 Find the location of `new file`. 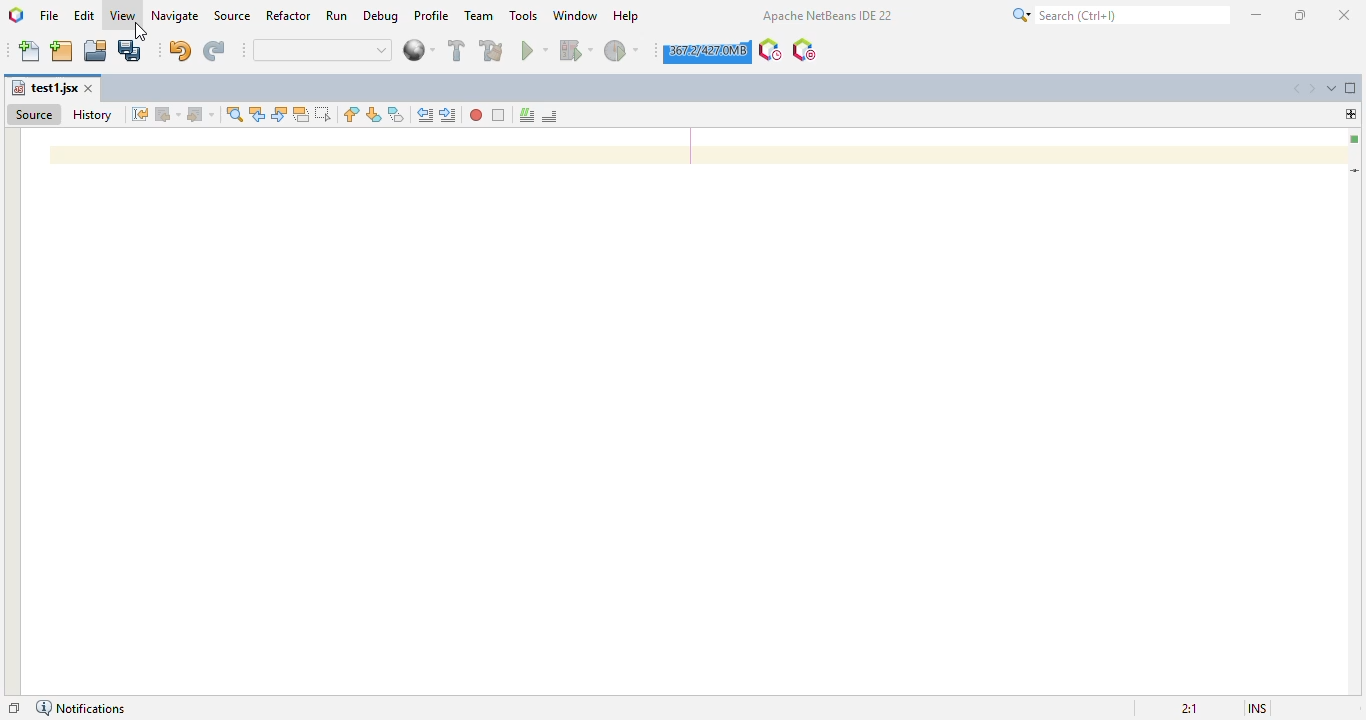

new file is located at coordinates (30, 51).